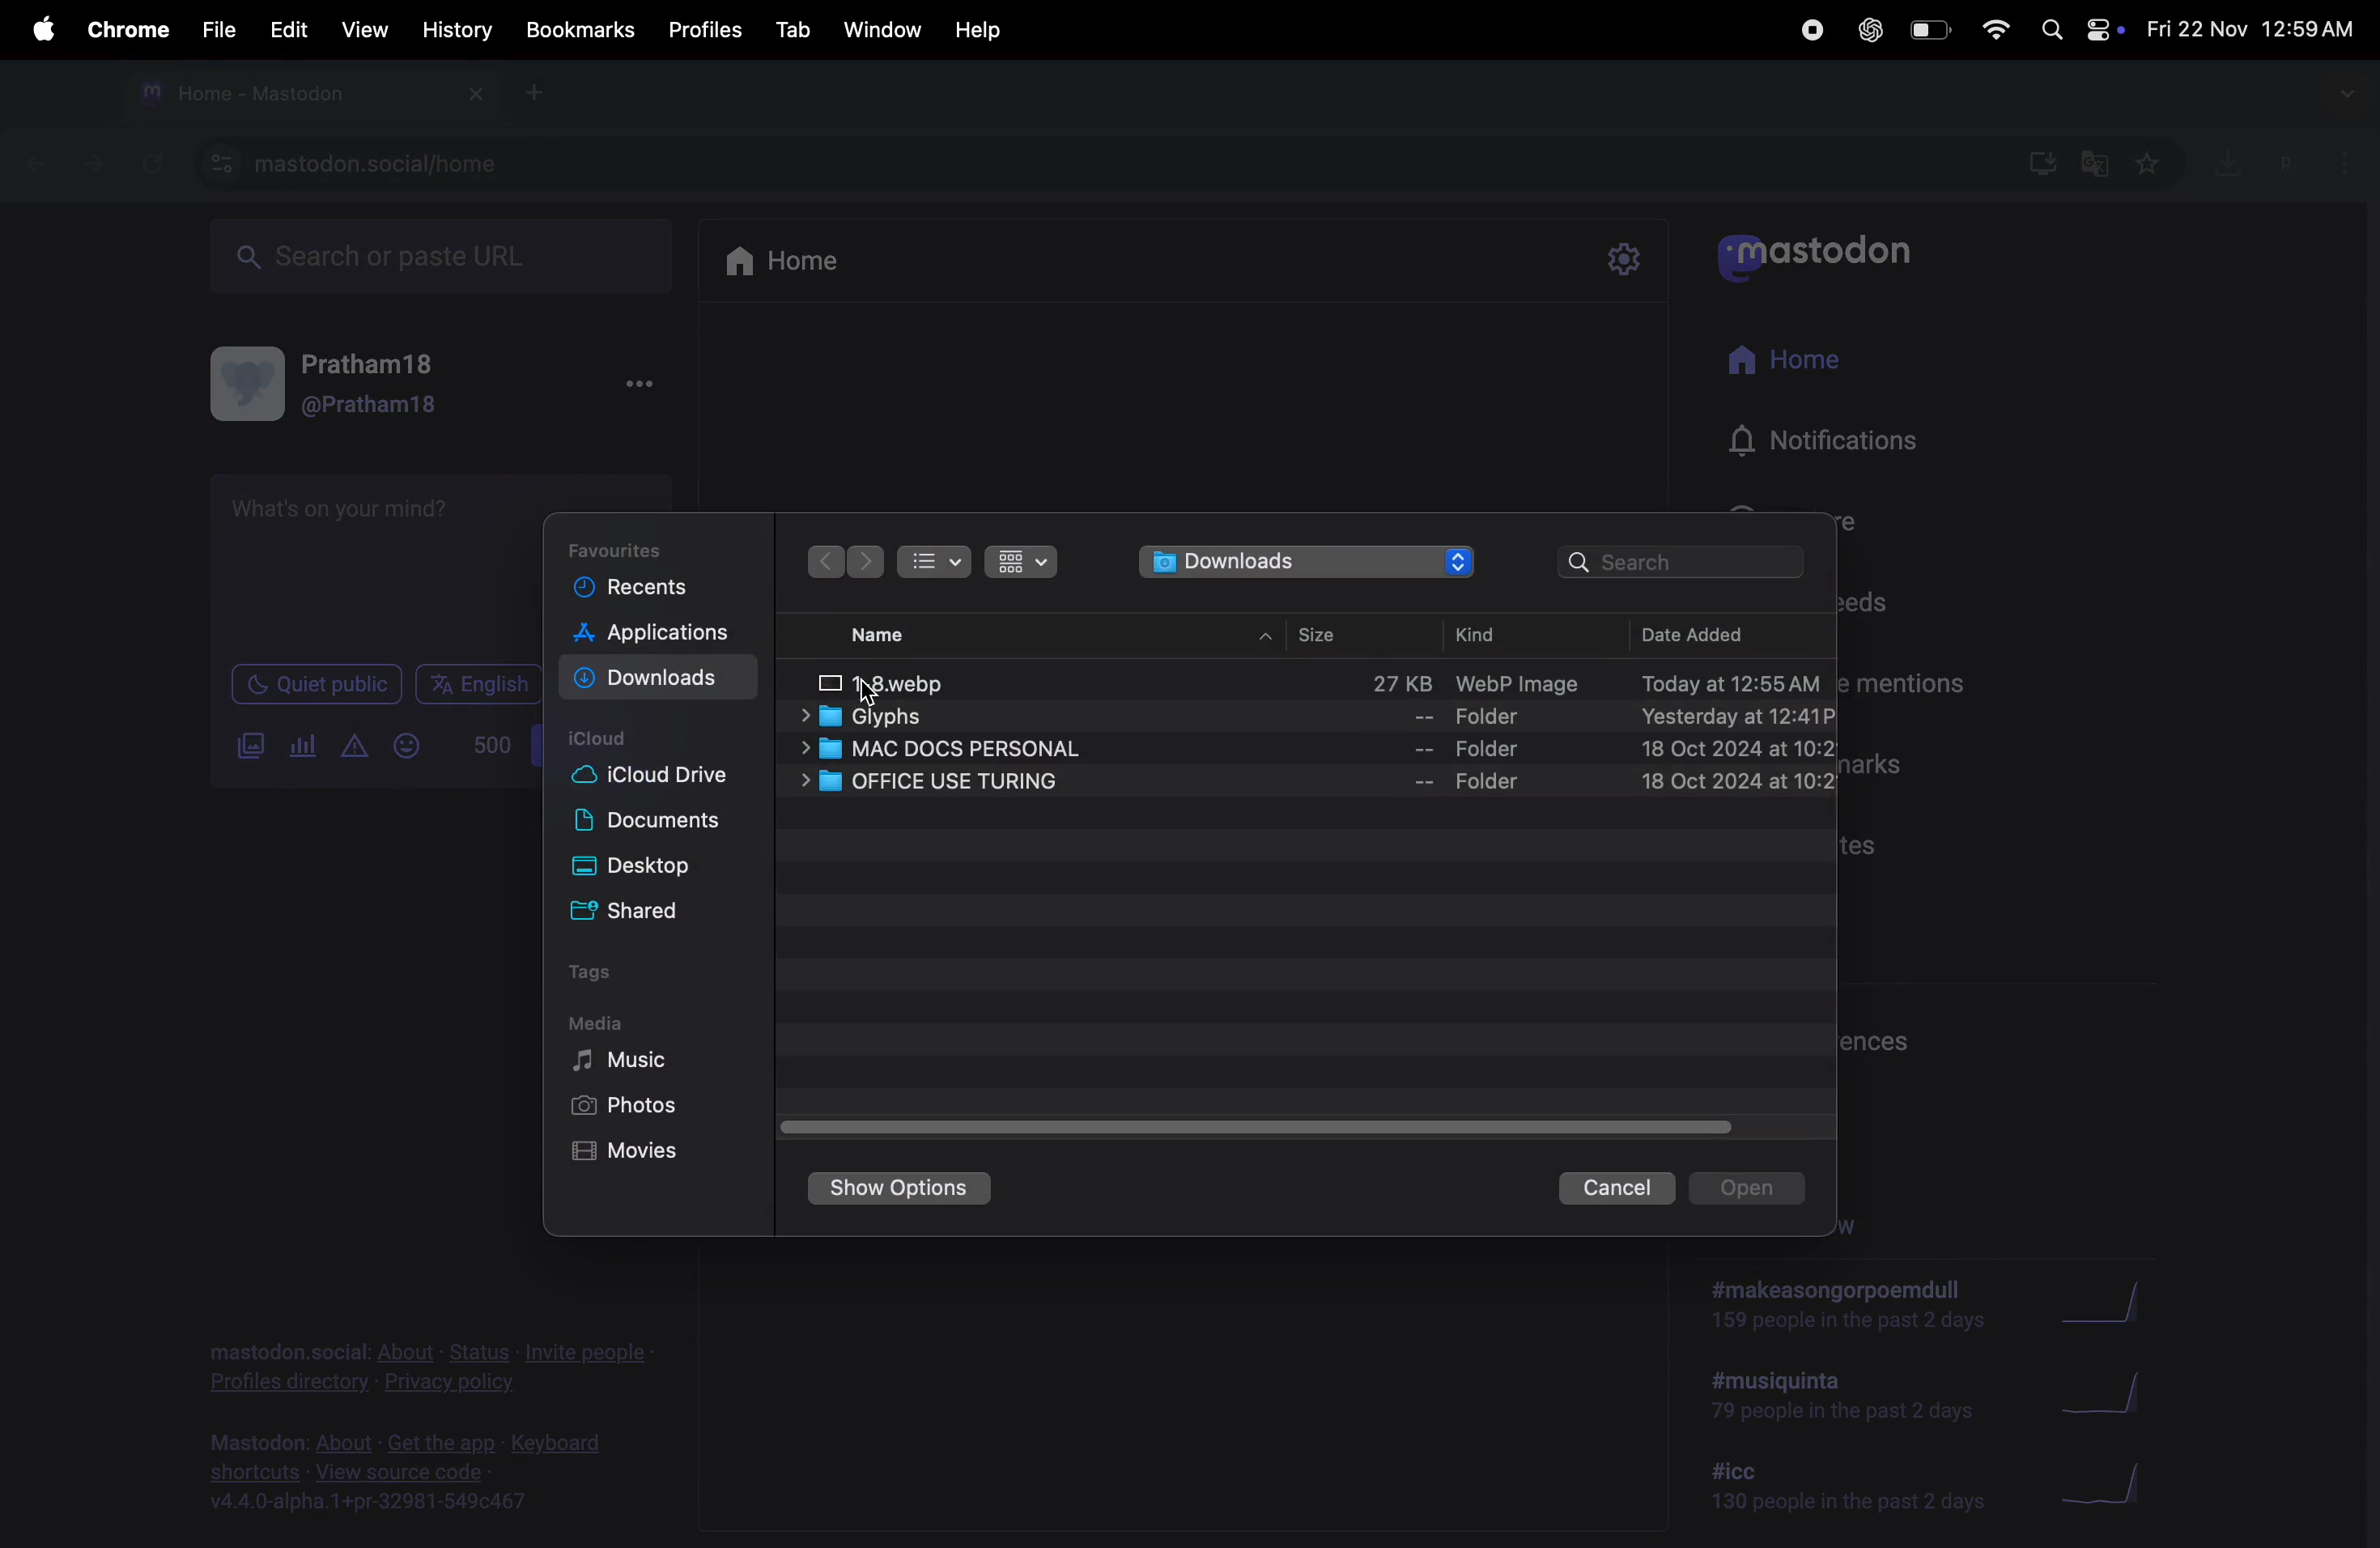  Describe the element at coordinates (212, 32) in the screenshot. I see `file` at that location.